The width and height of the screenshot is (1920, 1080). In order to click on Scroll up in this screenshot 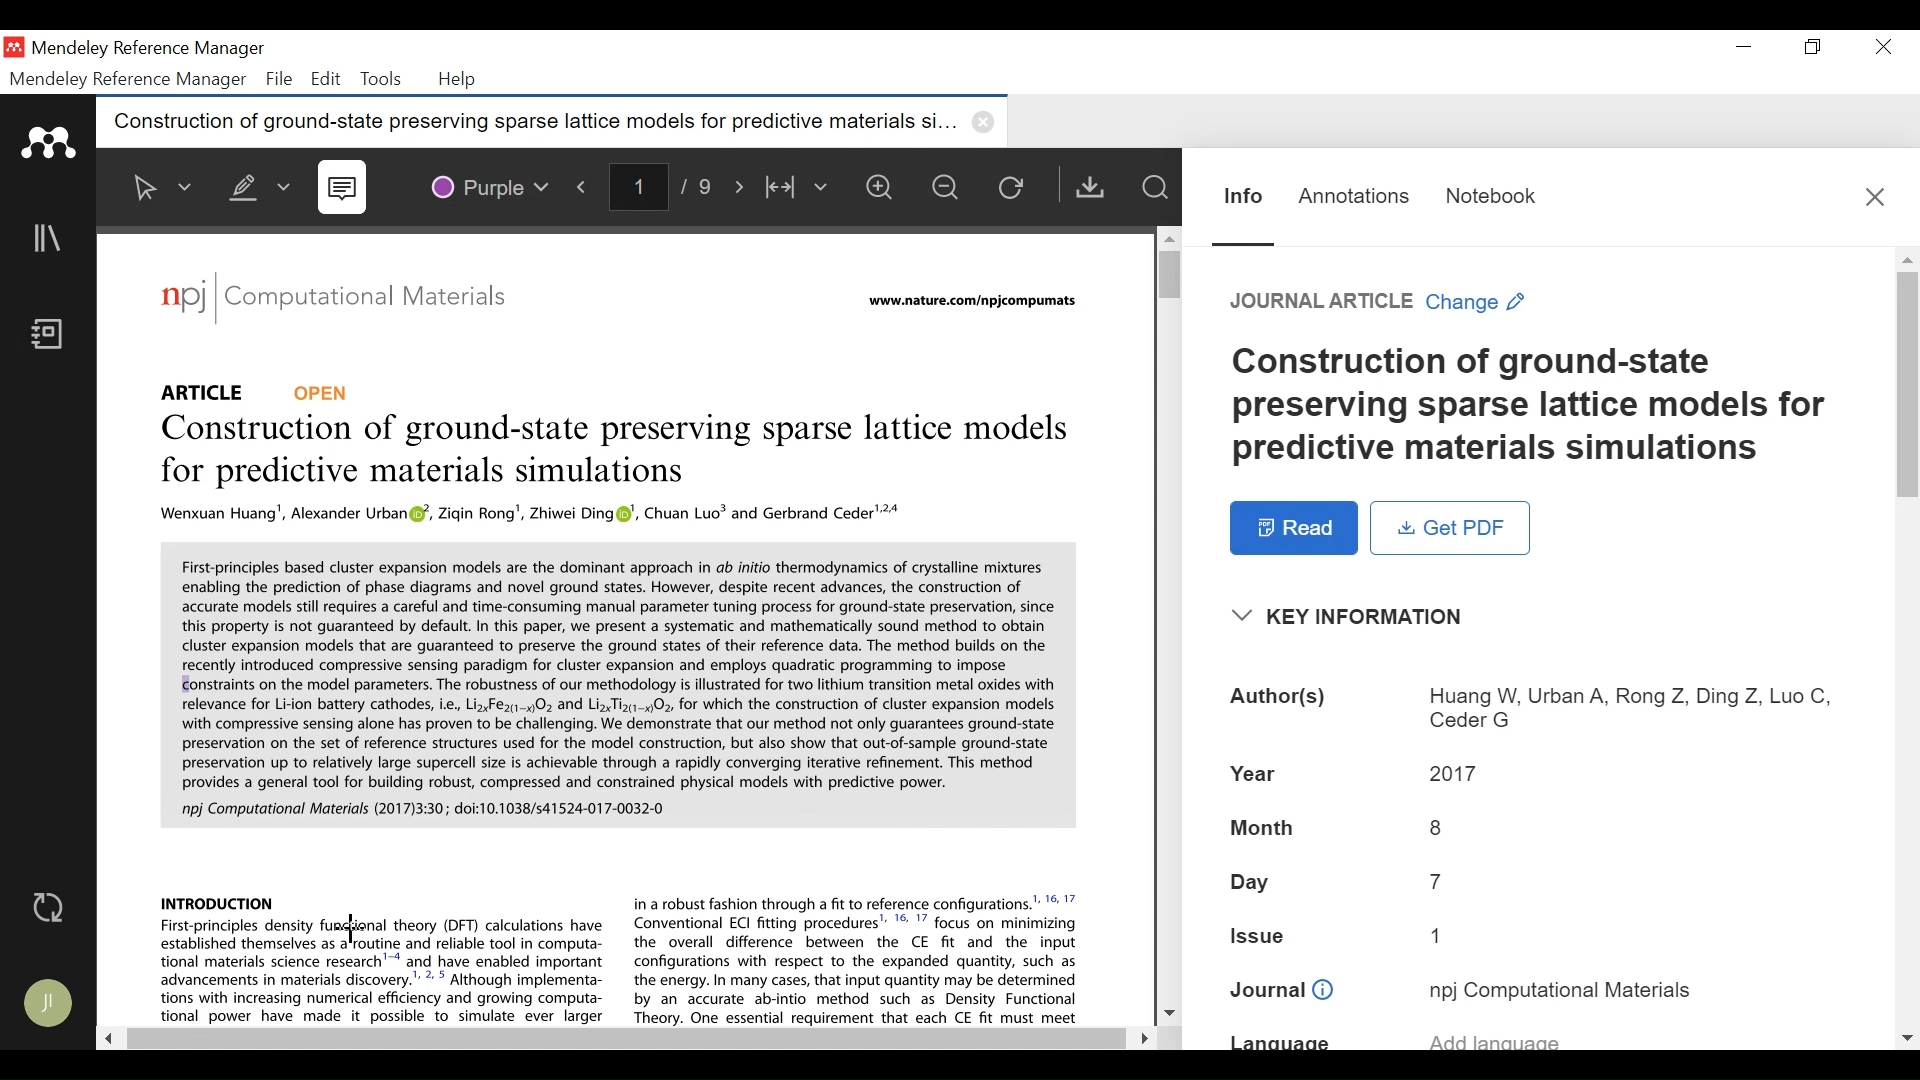, I will do `click(1168, 235)`.